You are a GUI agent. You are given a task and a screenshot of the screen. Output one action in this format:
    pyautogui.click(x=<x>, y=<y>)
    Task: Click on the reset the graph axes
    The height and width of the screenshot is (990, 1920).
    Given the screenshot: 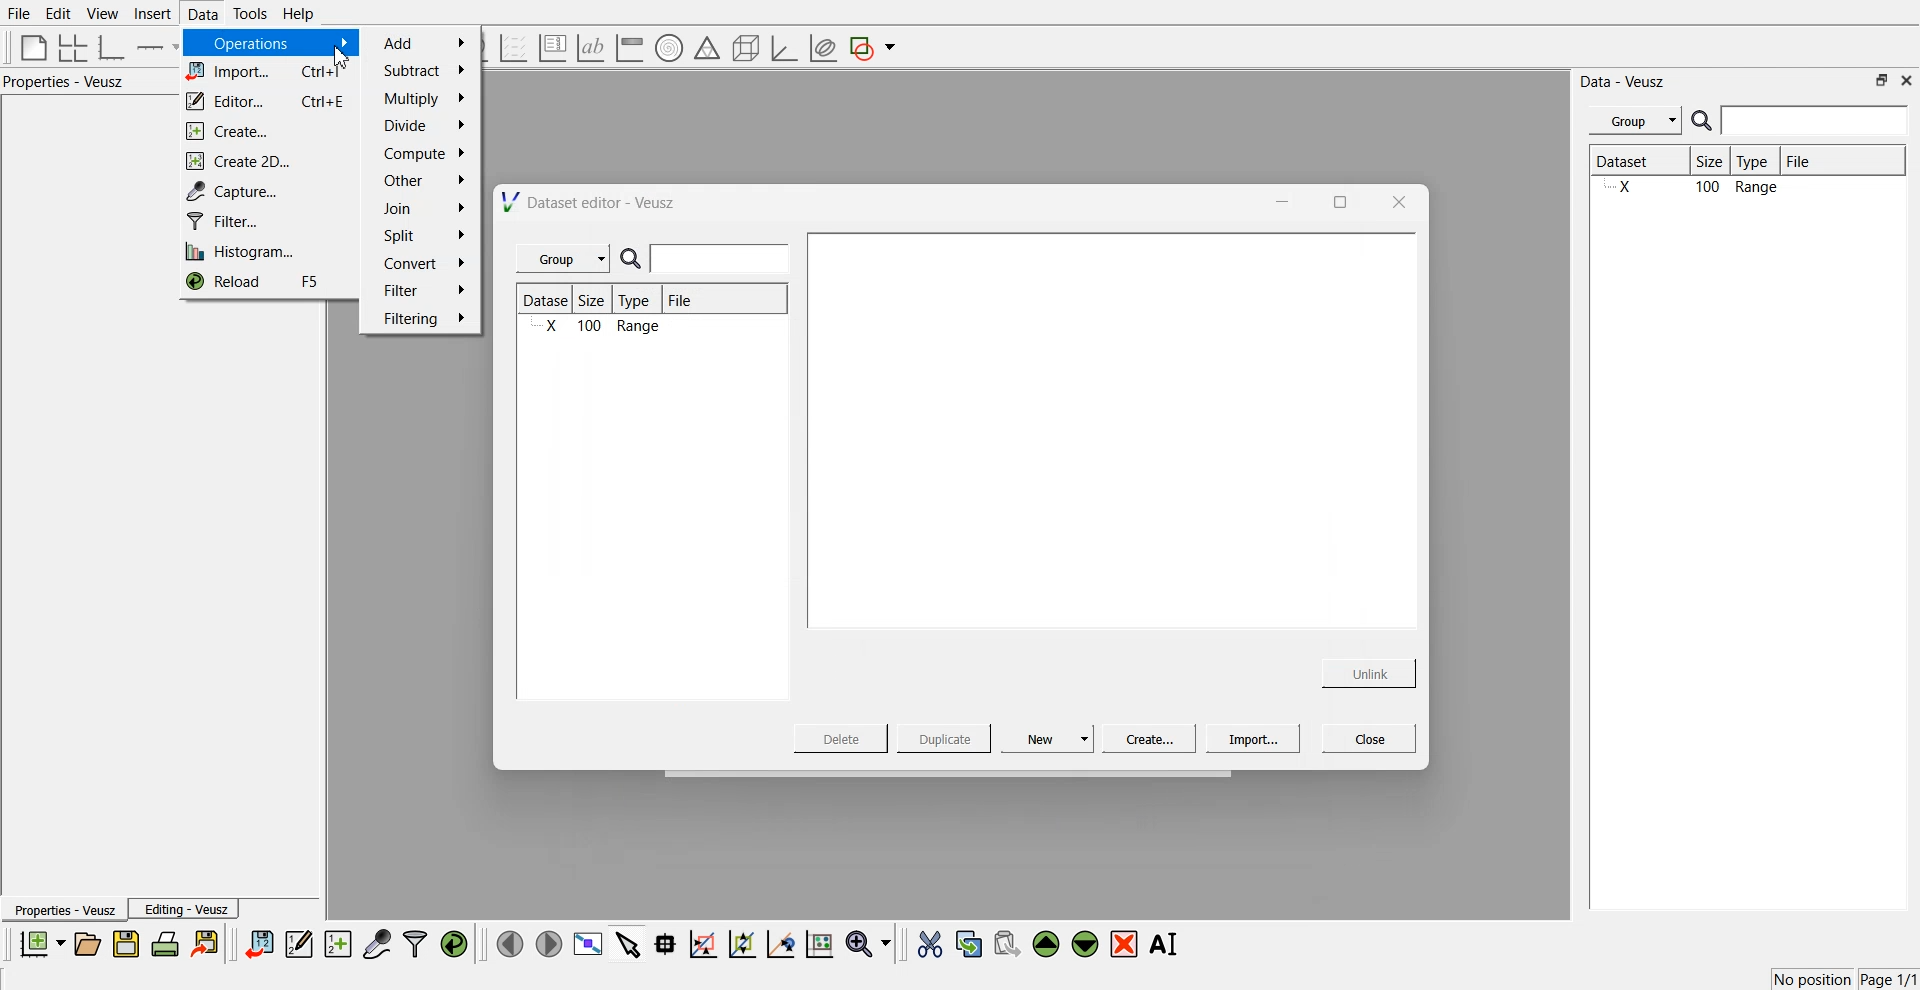 What is the action you would take?
    pyautogui.click(x=819, y=945)
    